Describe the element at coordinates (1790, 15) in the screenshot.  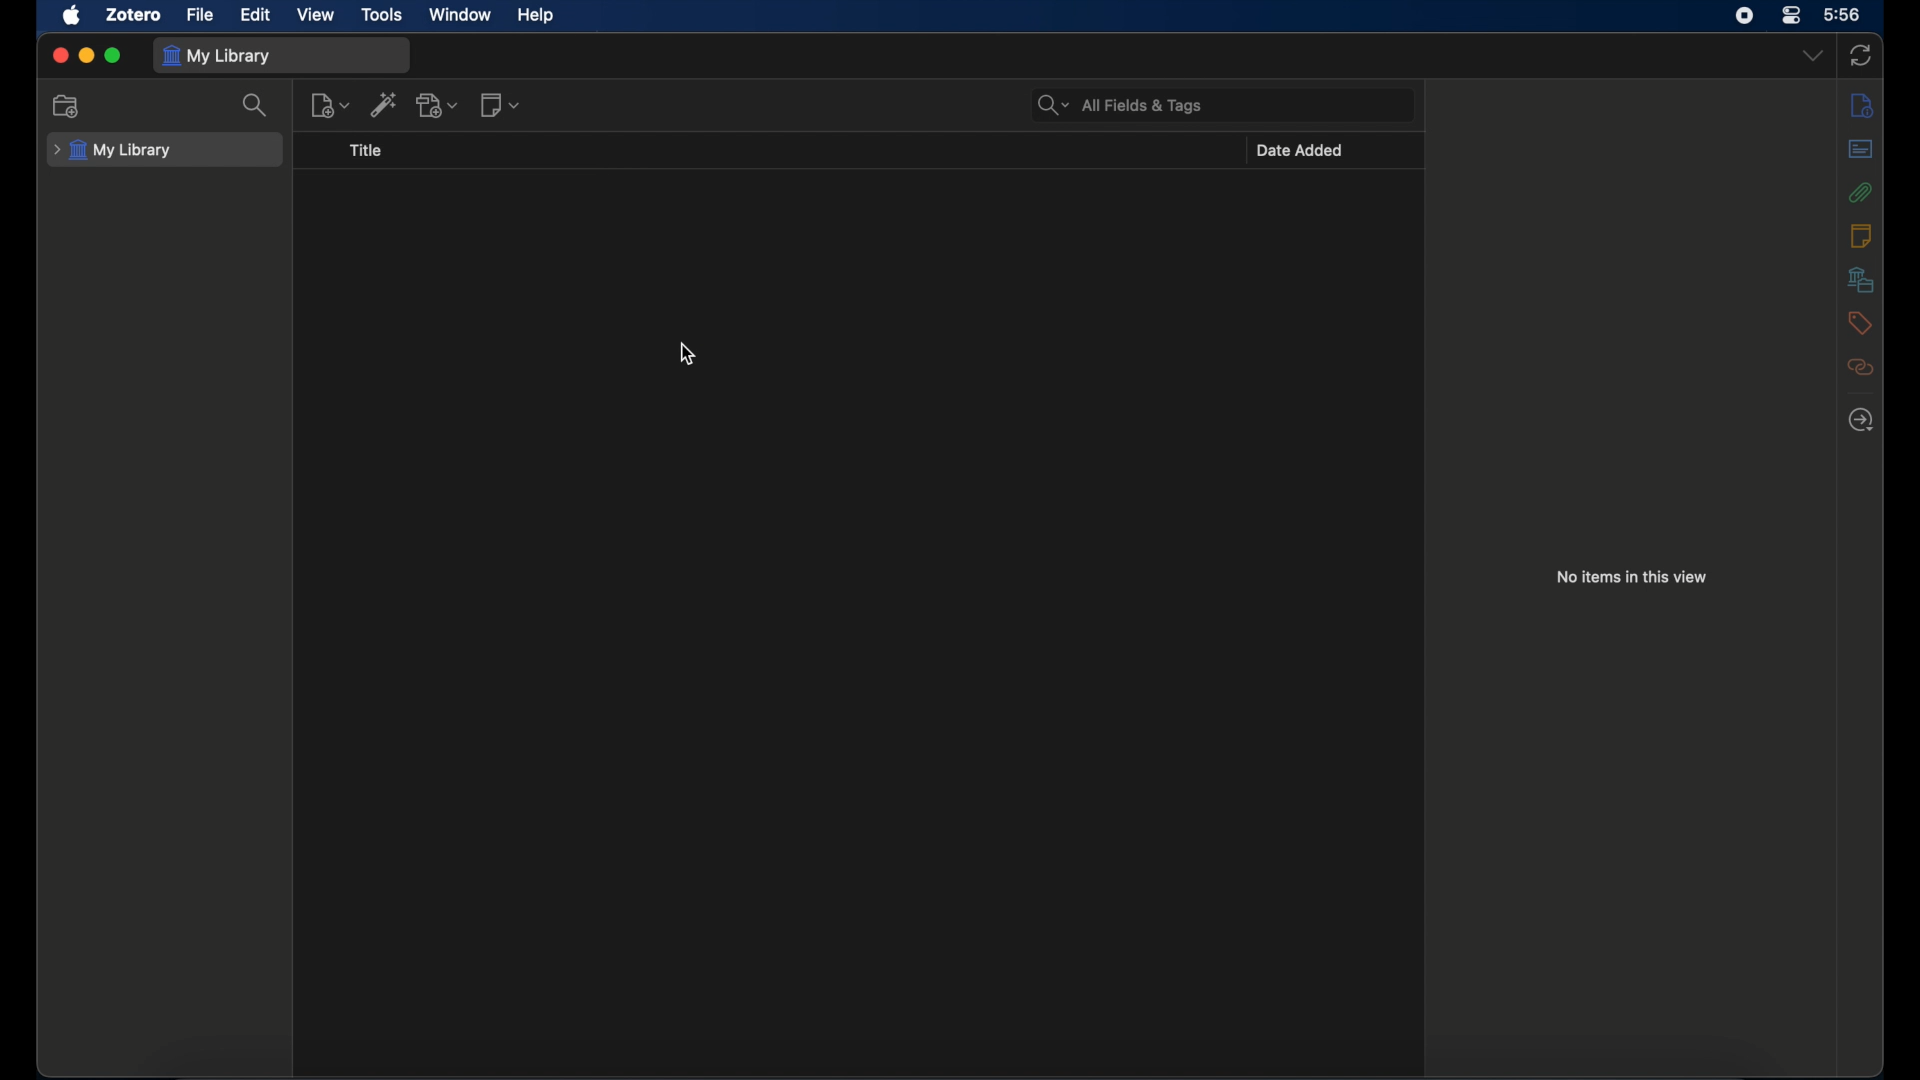
I see `control center` at that location.